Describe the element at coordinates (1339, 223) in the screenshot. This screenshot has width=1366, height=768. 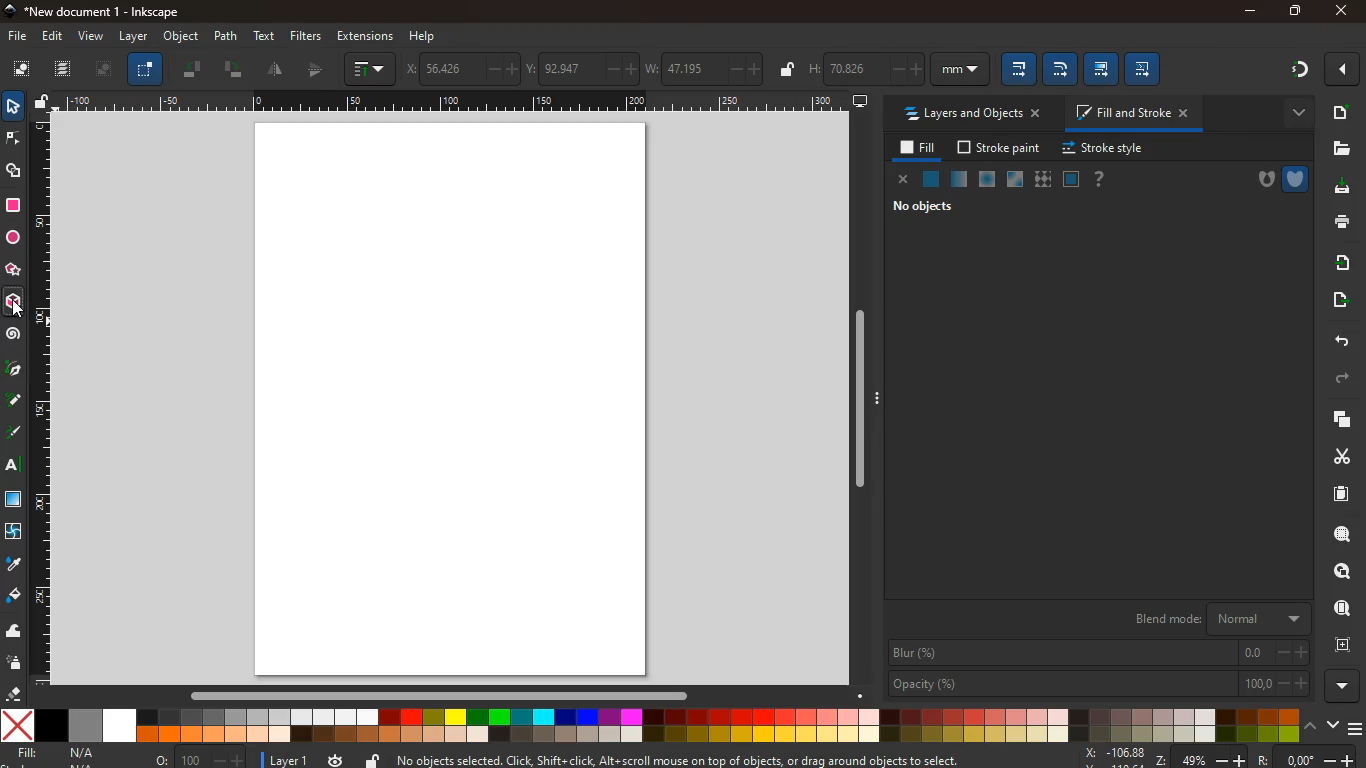
I see `print` at that location.